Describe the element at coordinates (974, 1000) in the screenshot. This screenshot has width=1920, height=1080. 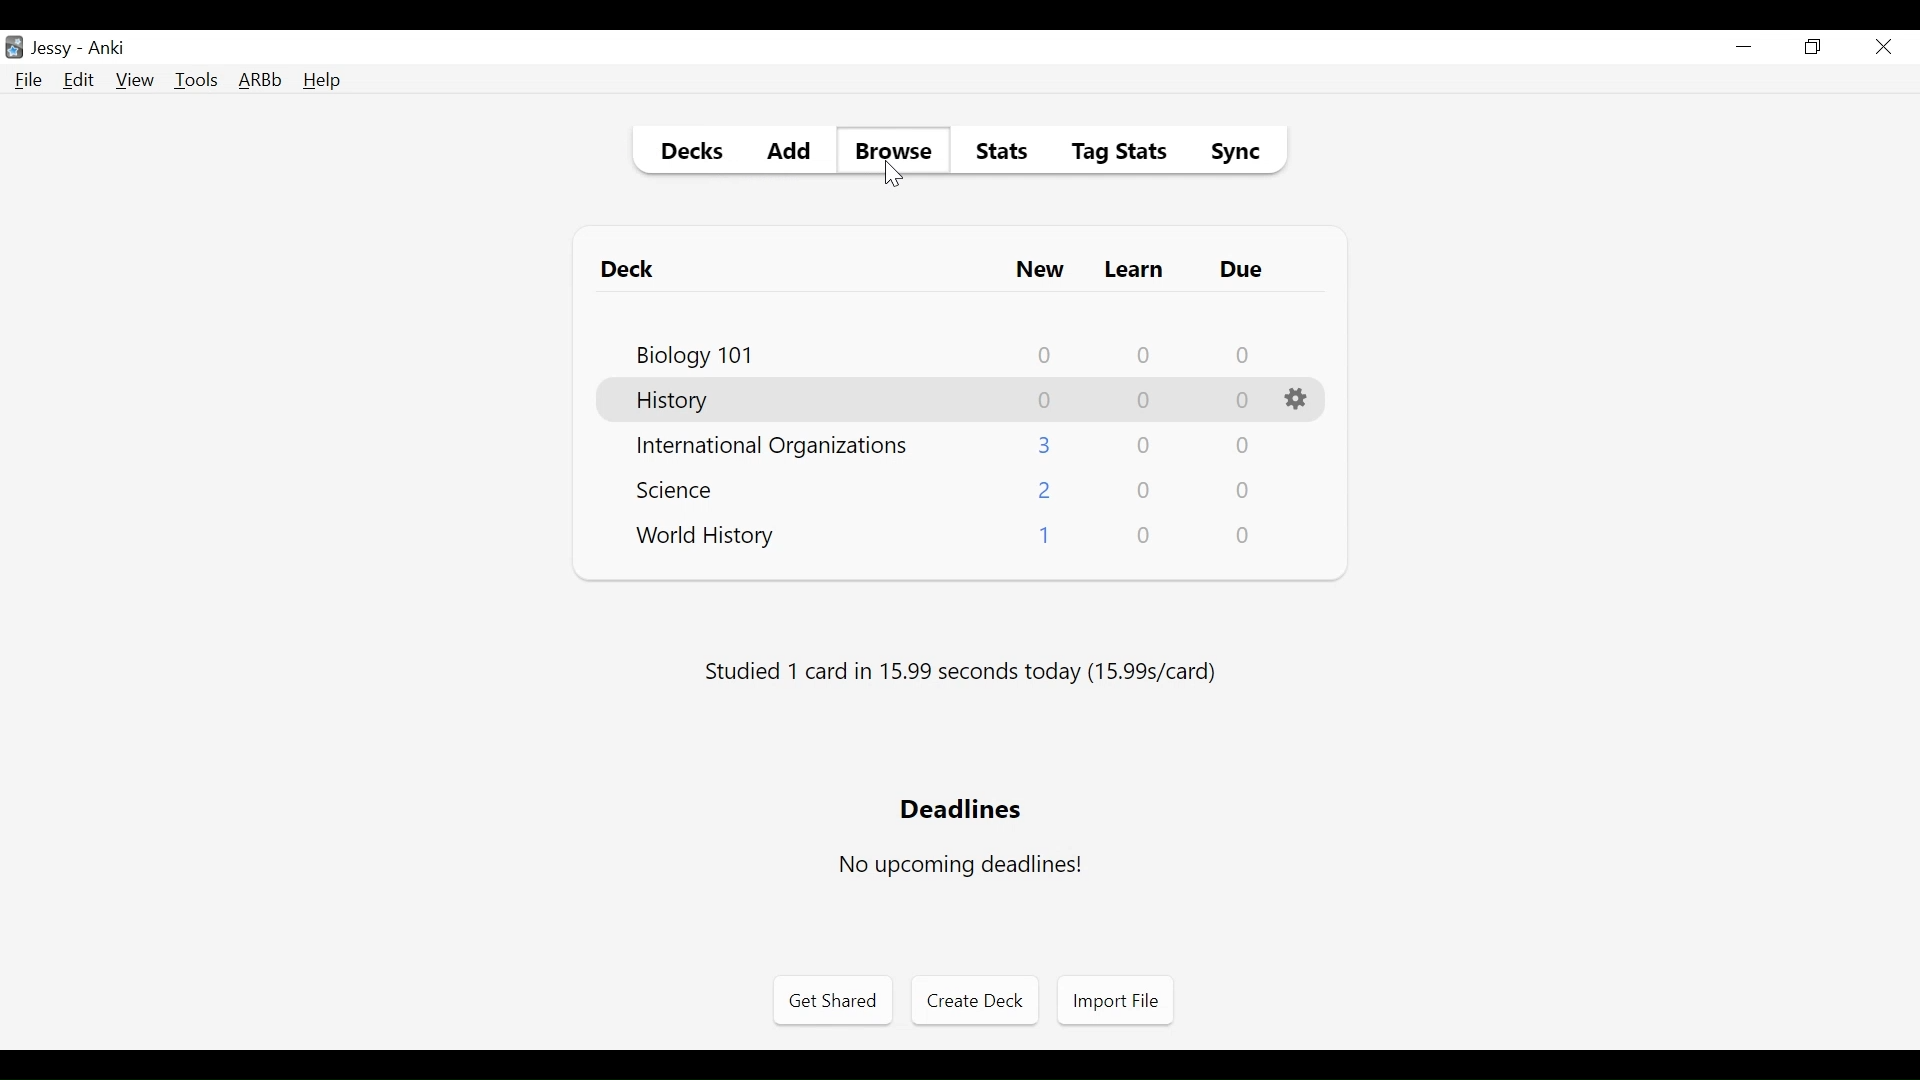
I see `Create Deck` at that location.